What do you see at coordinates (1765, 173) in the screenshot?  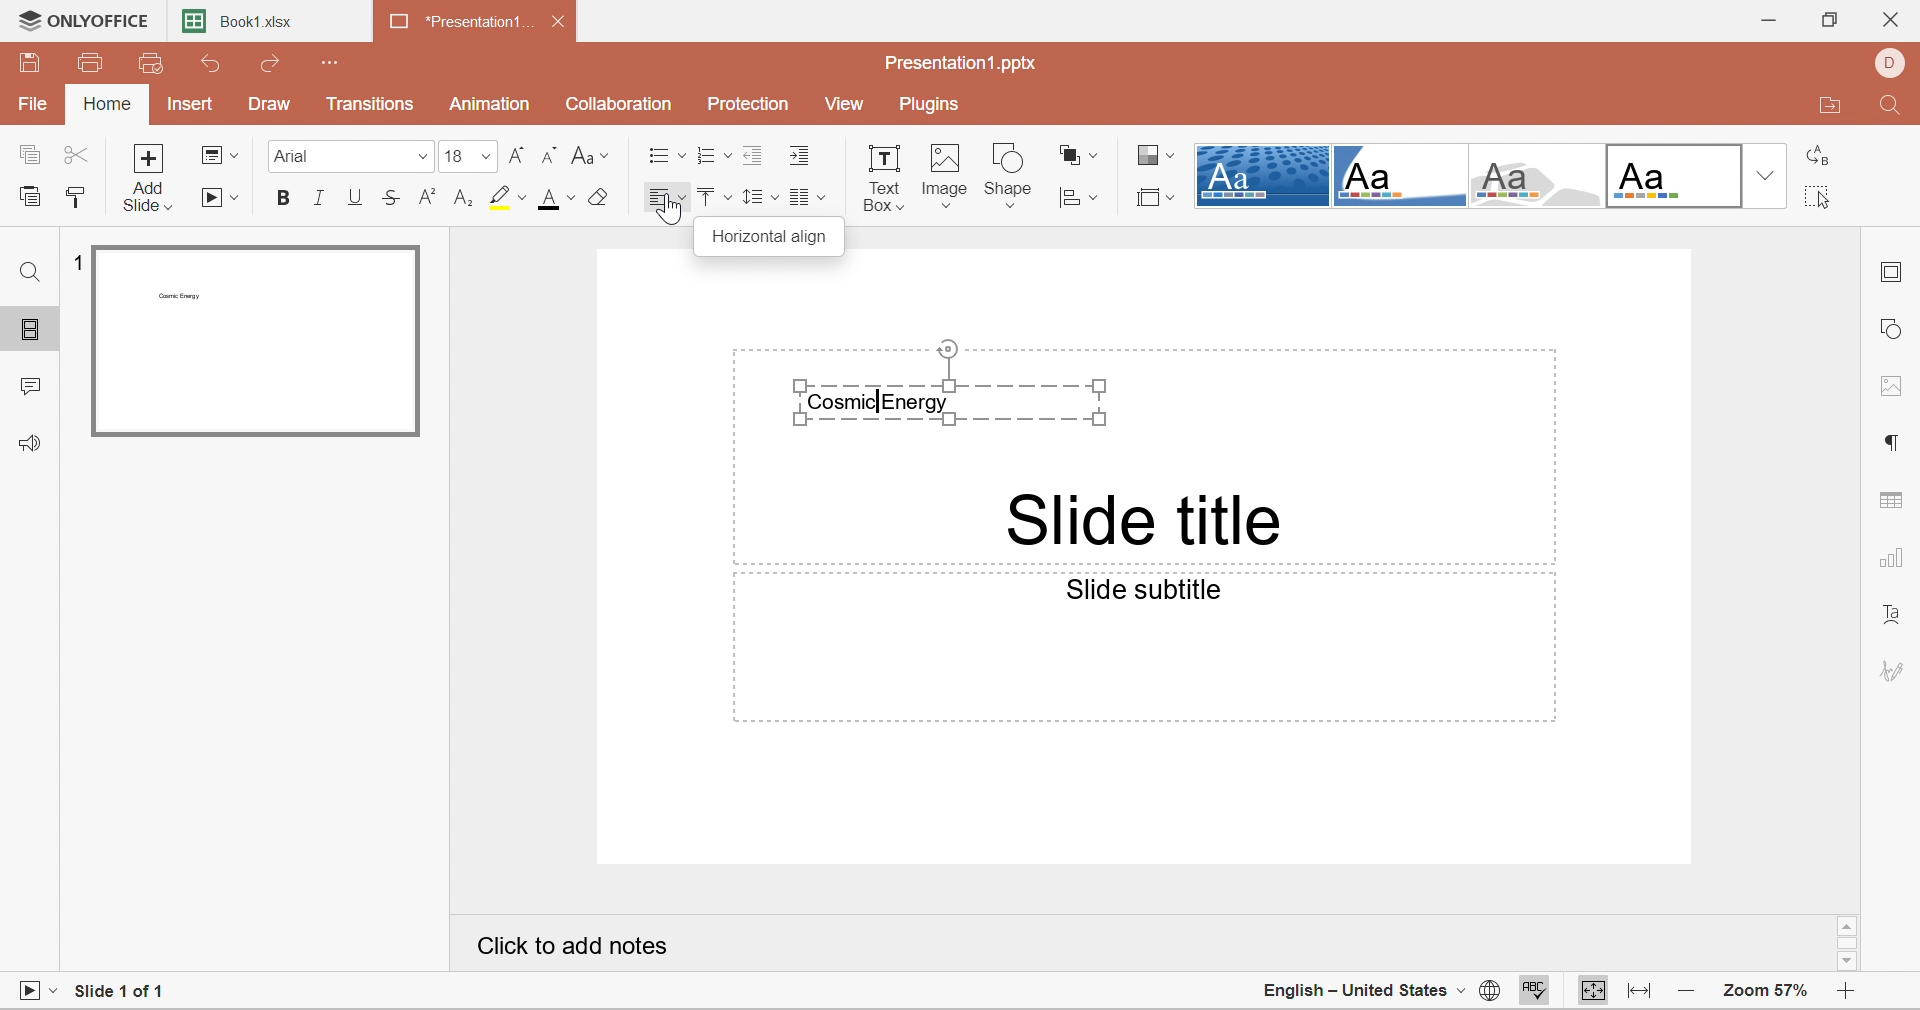 I see `Drop Down` at bounding box center [1765, 173].